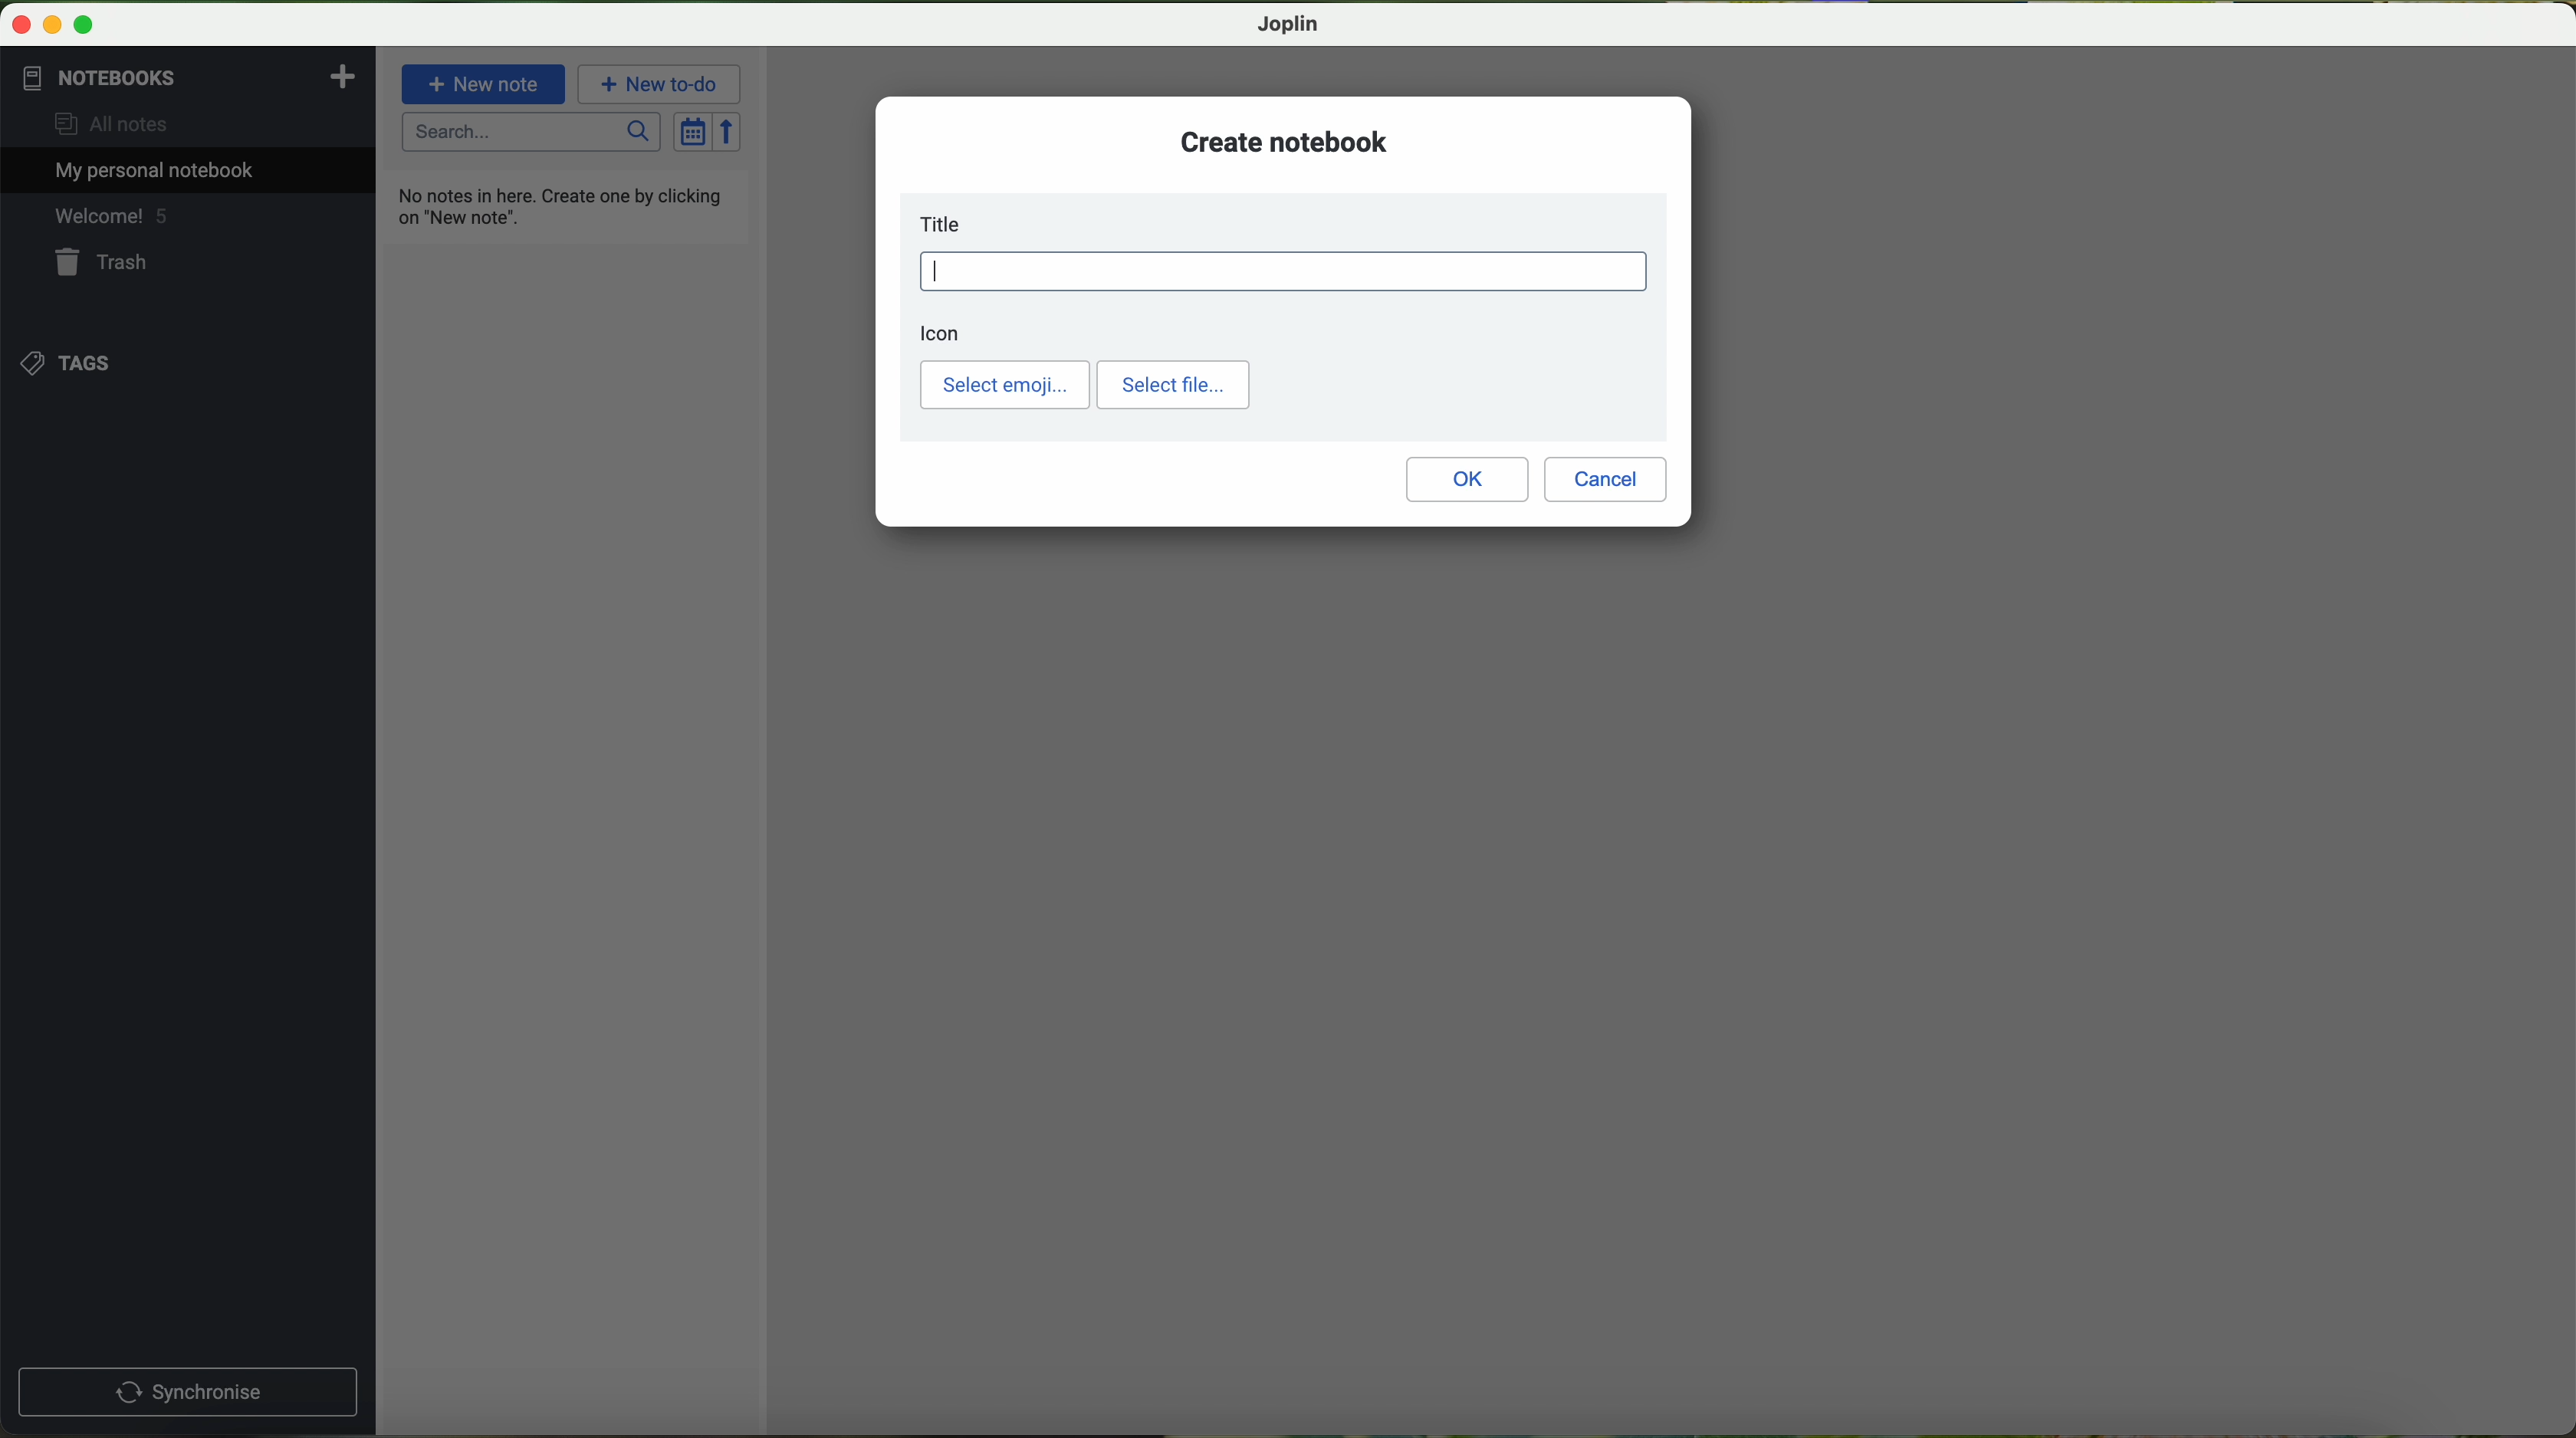 The height and width of the screenshot is (1438, 2576). Describe the element at coordinates (55, 26) in the screenshot. I see `minimize` at that location.